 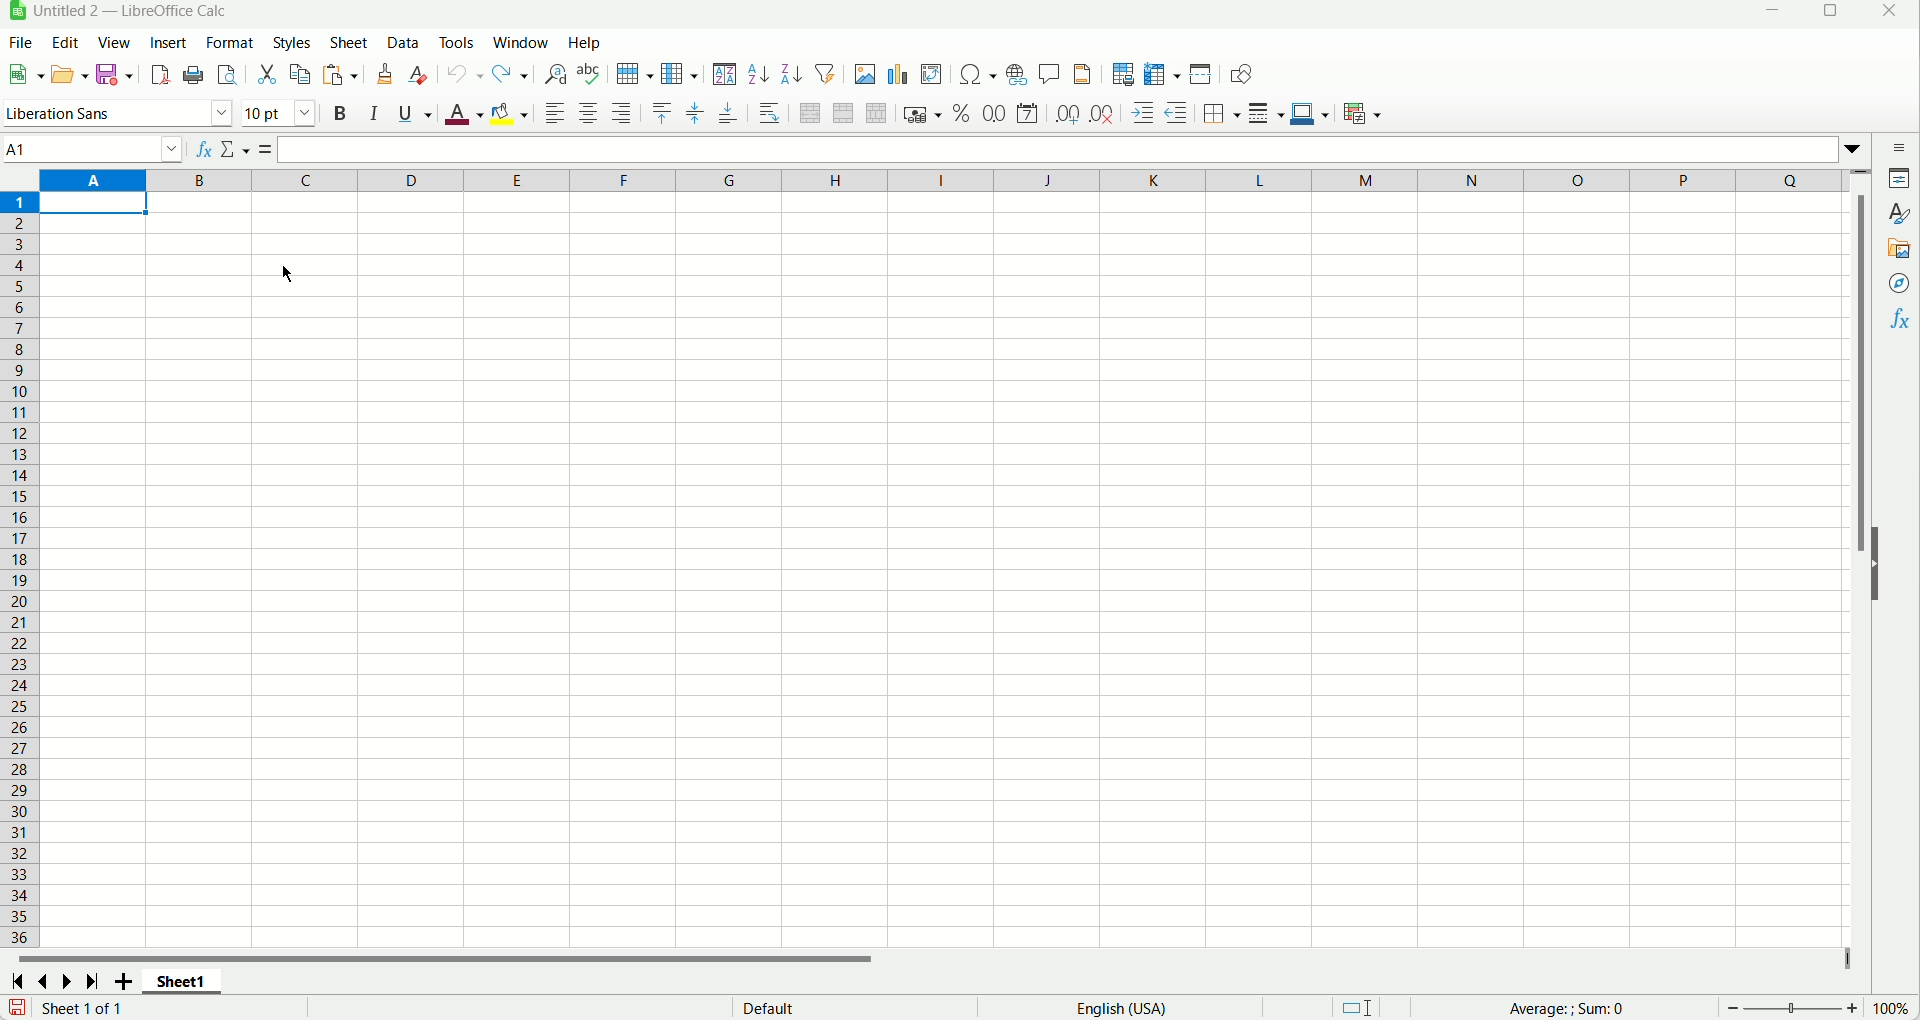 What do you see at coordinates (1068, 112) in the screenshot?
I see `Add decimal` at bounding box center [1068, 112].